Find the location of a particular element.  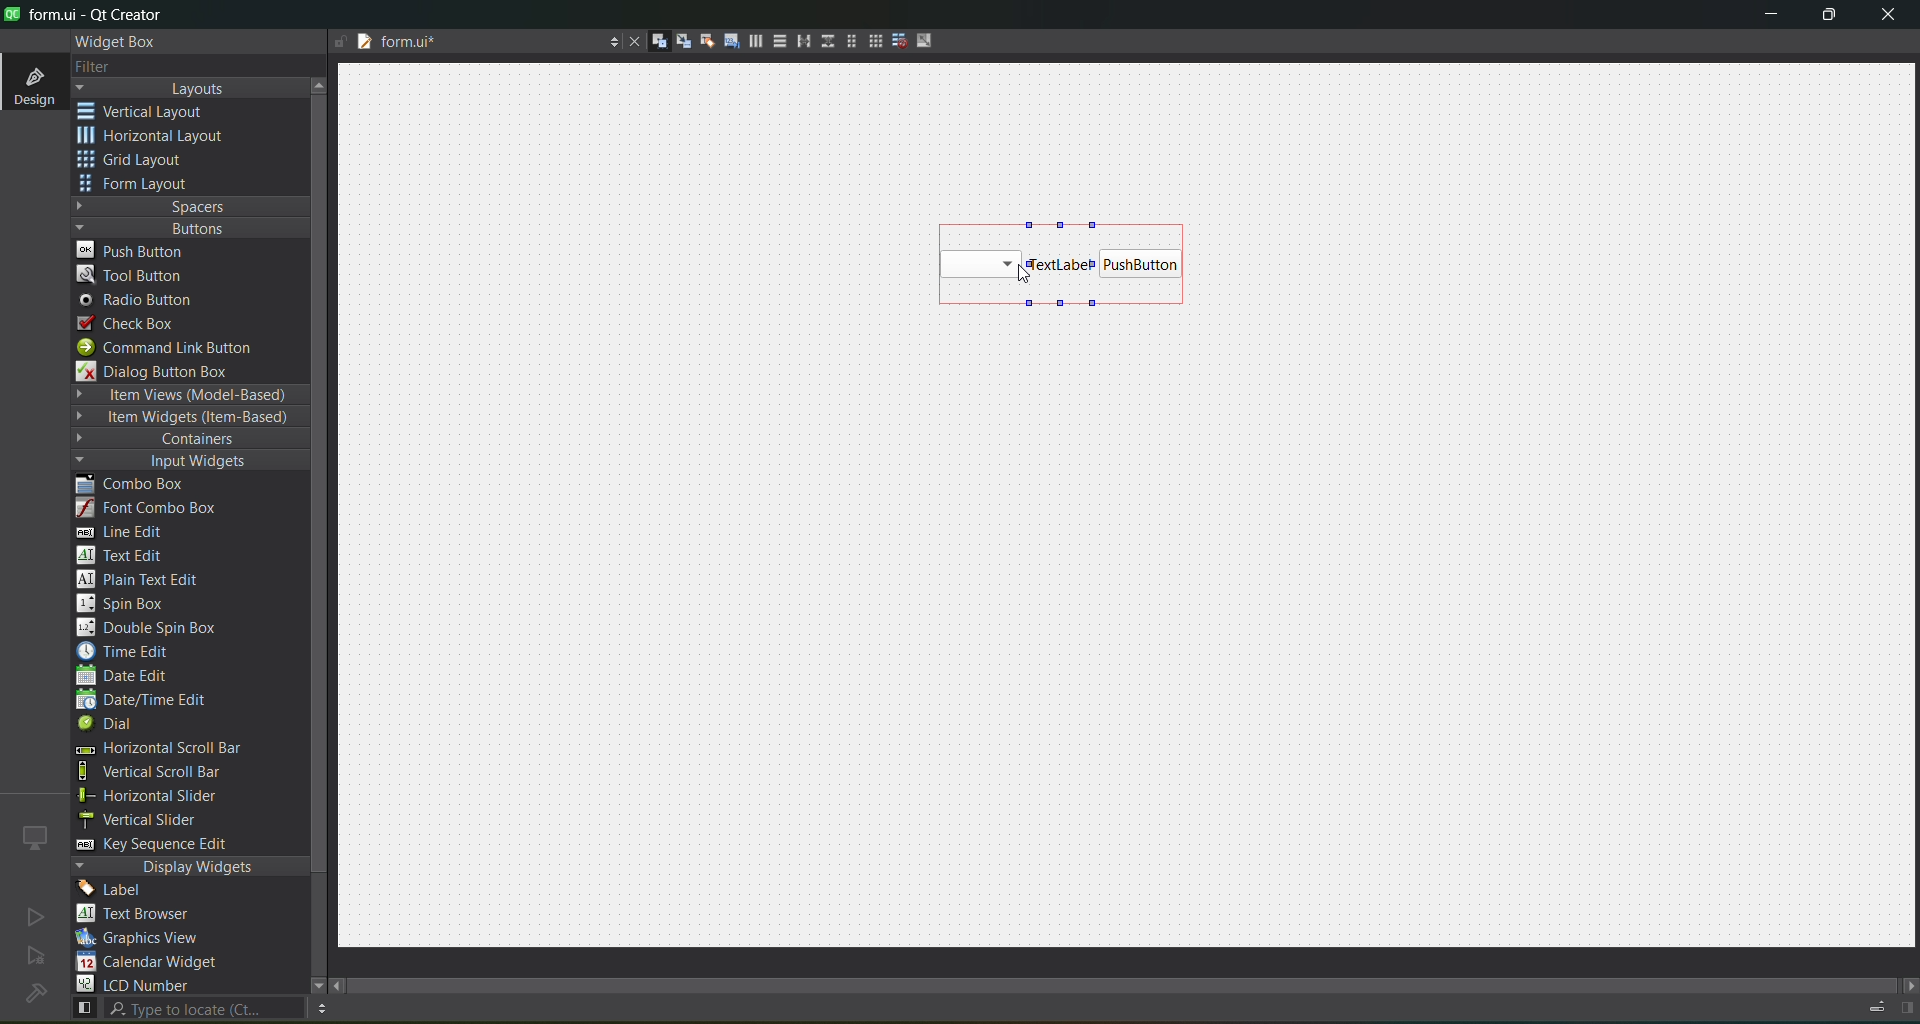

move down is located at coordinates (308, 983).